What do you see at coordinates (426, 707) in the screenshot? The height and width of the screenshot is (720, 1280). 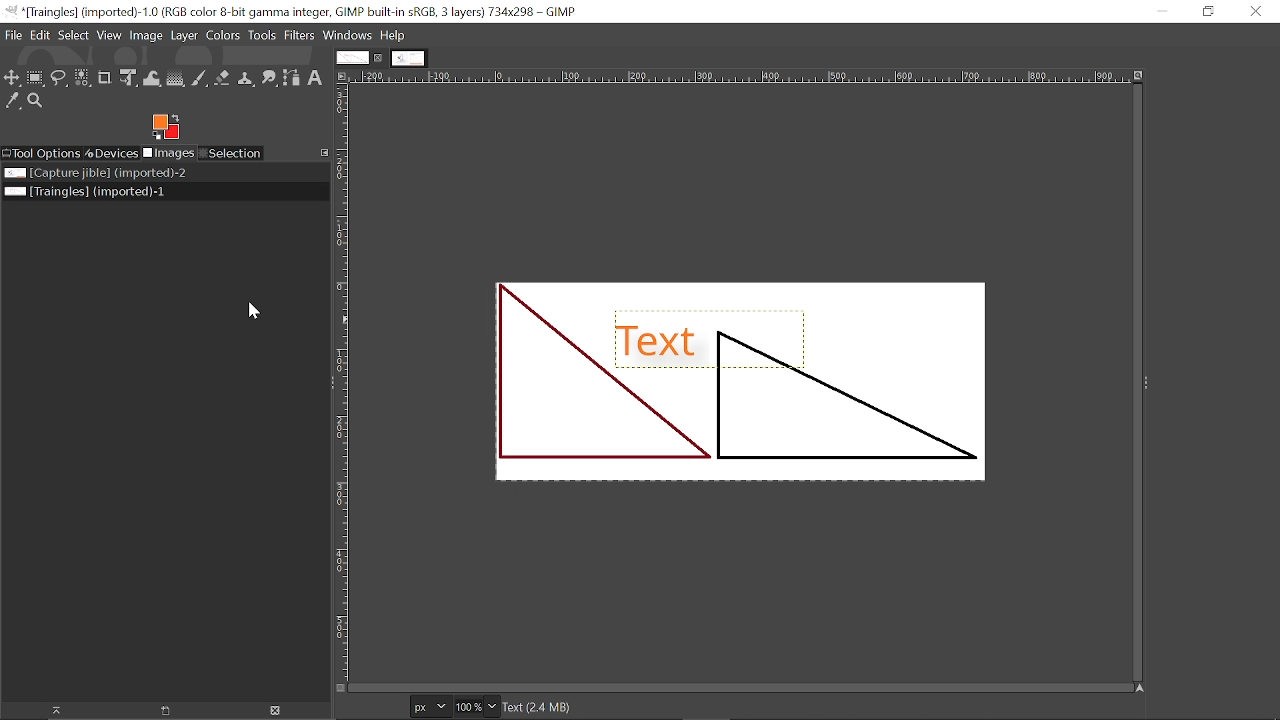 I see `Current image units` at bounding box center [426, 707].